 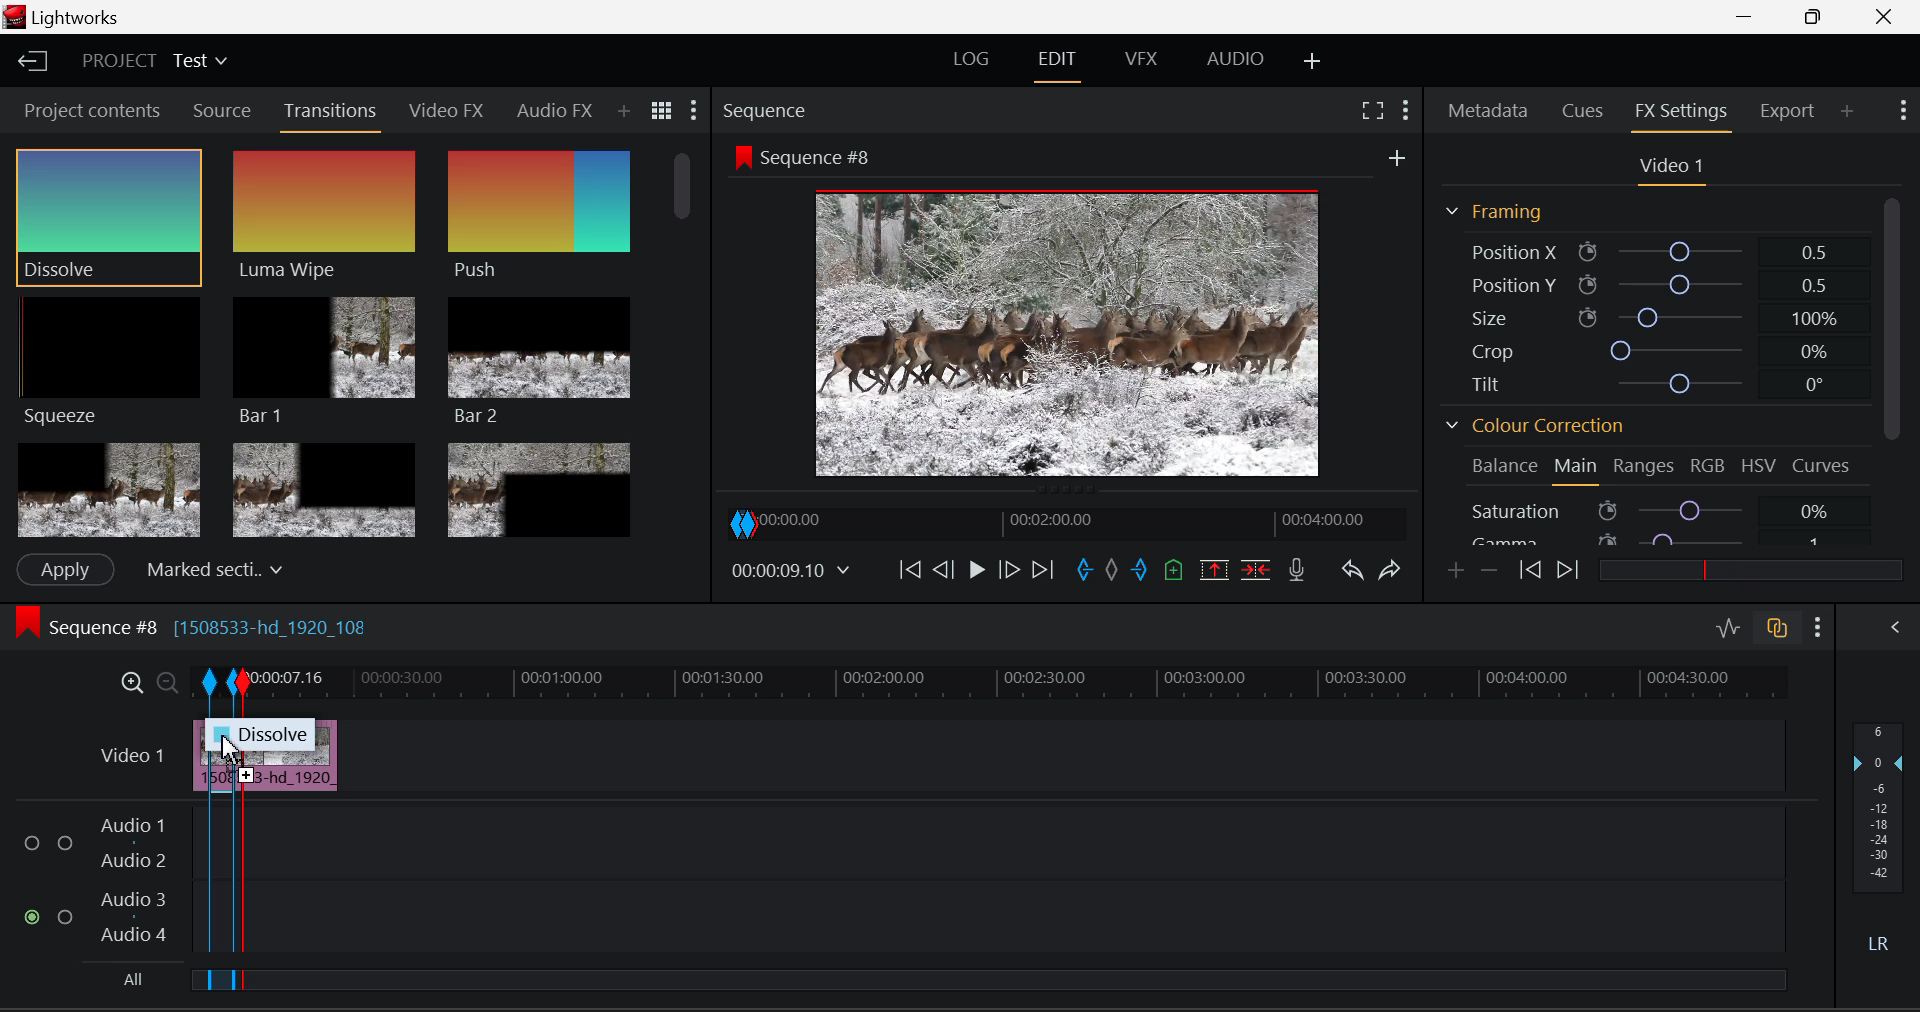 I want to click on LOG Layout, so click(x=971, y=63).